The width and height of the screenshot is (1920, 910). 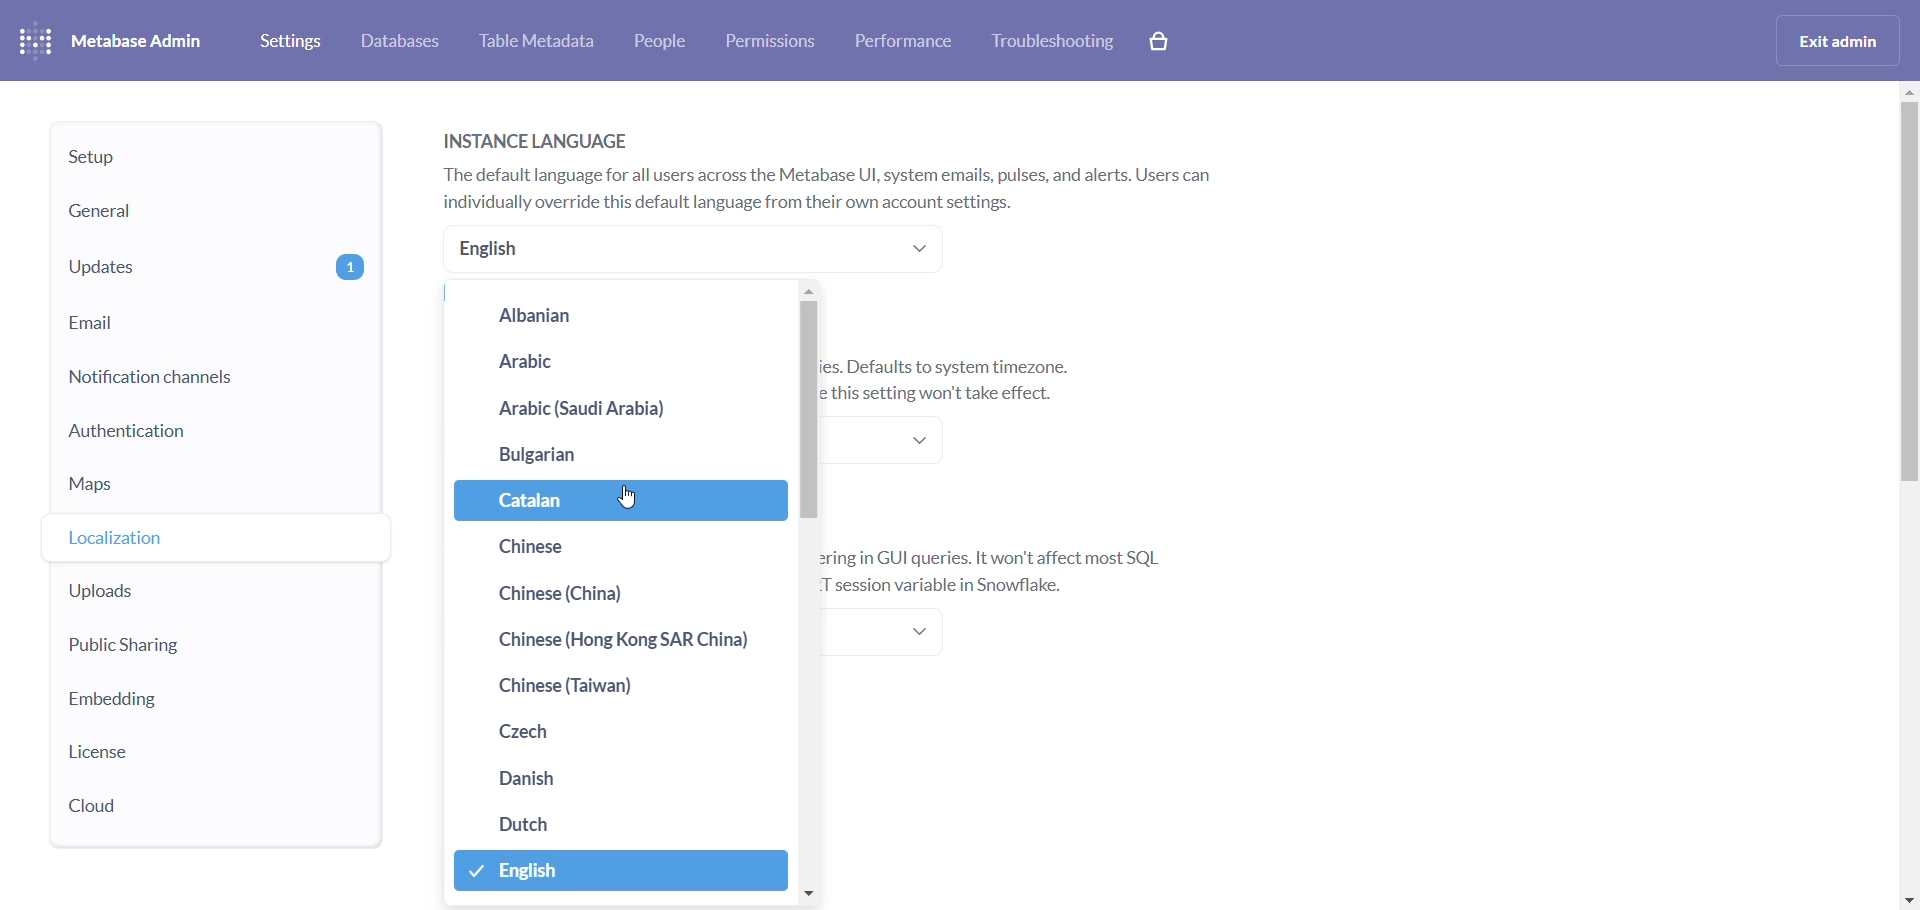 What do you see at coordinates (295, 39) in the screenshot?
I see `settings` at bounding box center [295, 39].